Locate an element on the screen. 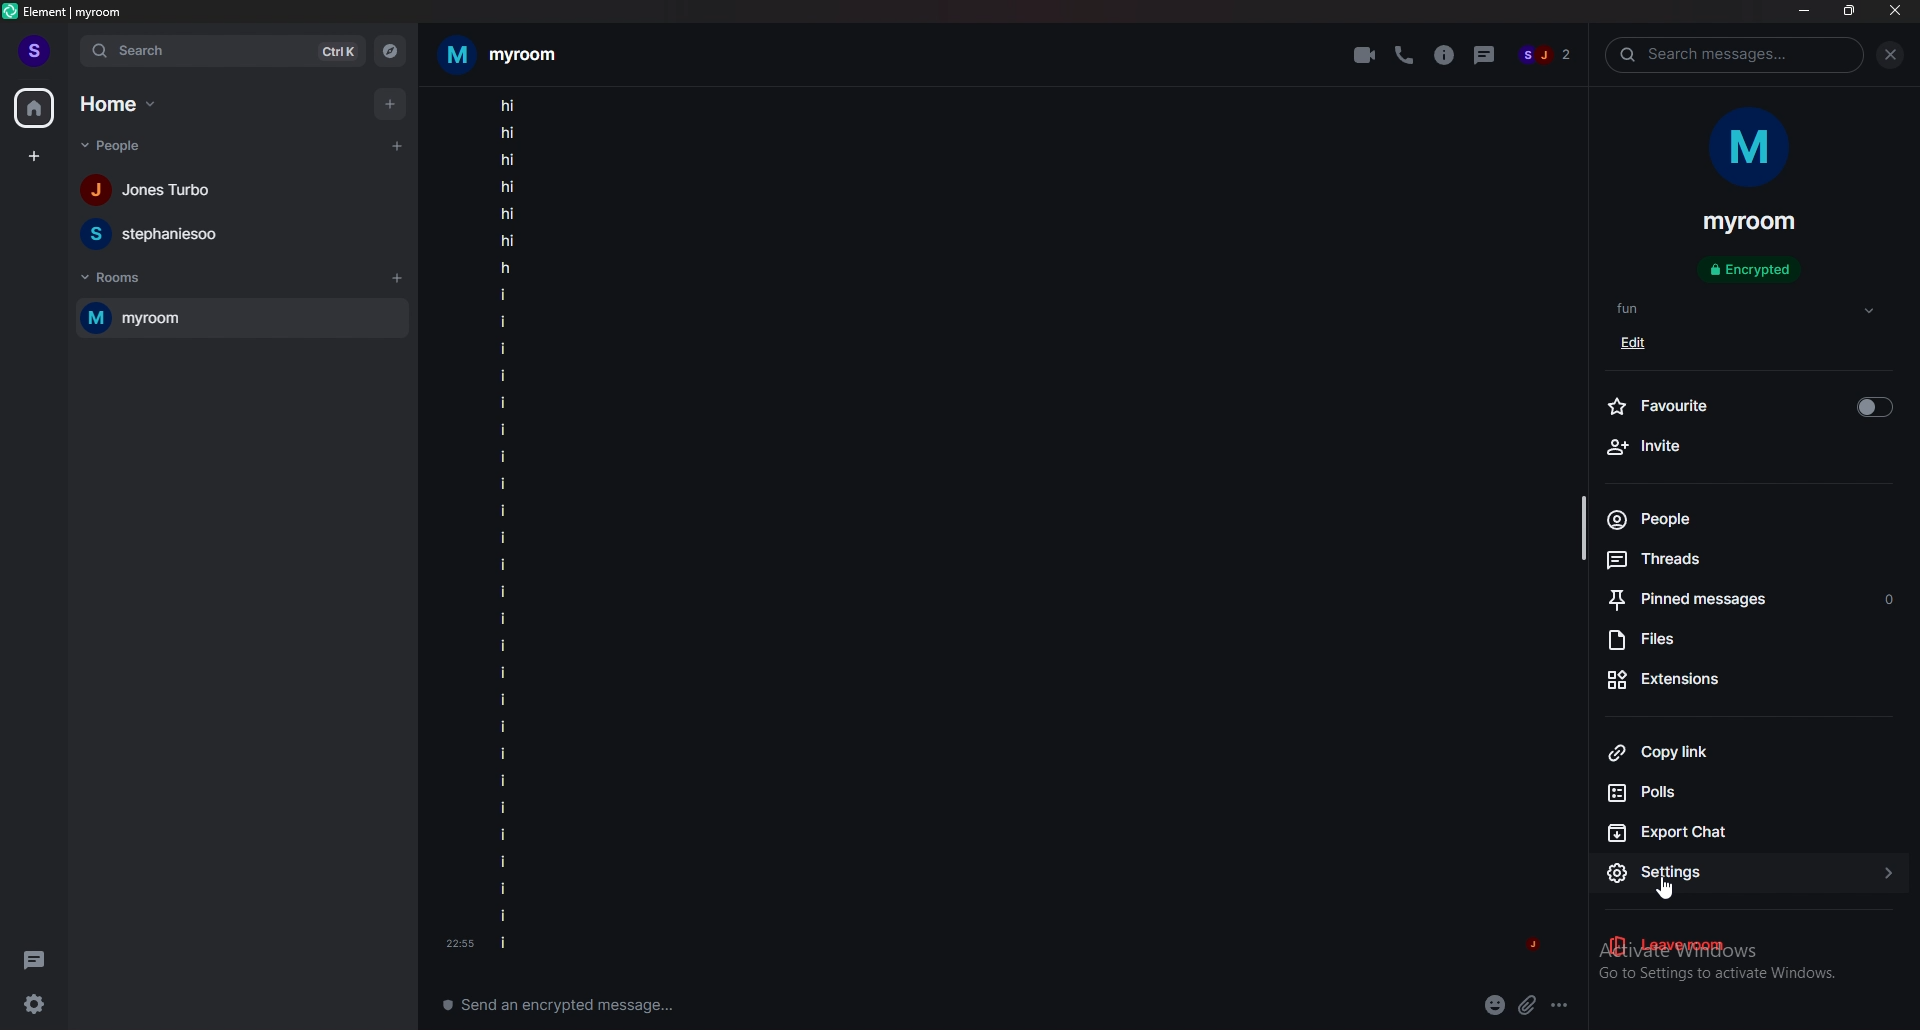 The image size is (1920, 1030). emoji is located at coordinates (1496, 1006).